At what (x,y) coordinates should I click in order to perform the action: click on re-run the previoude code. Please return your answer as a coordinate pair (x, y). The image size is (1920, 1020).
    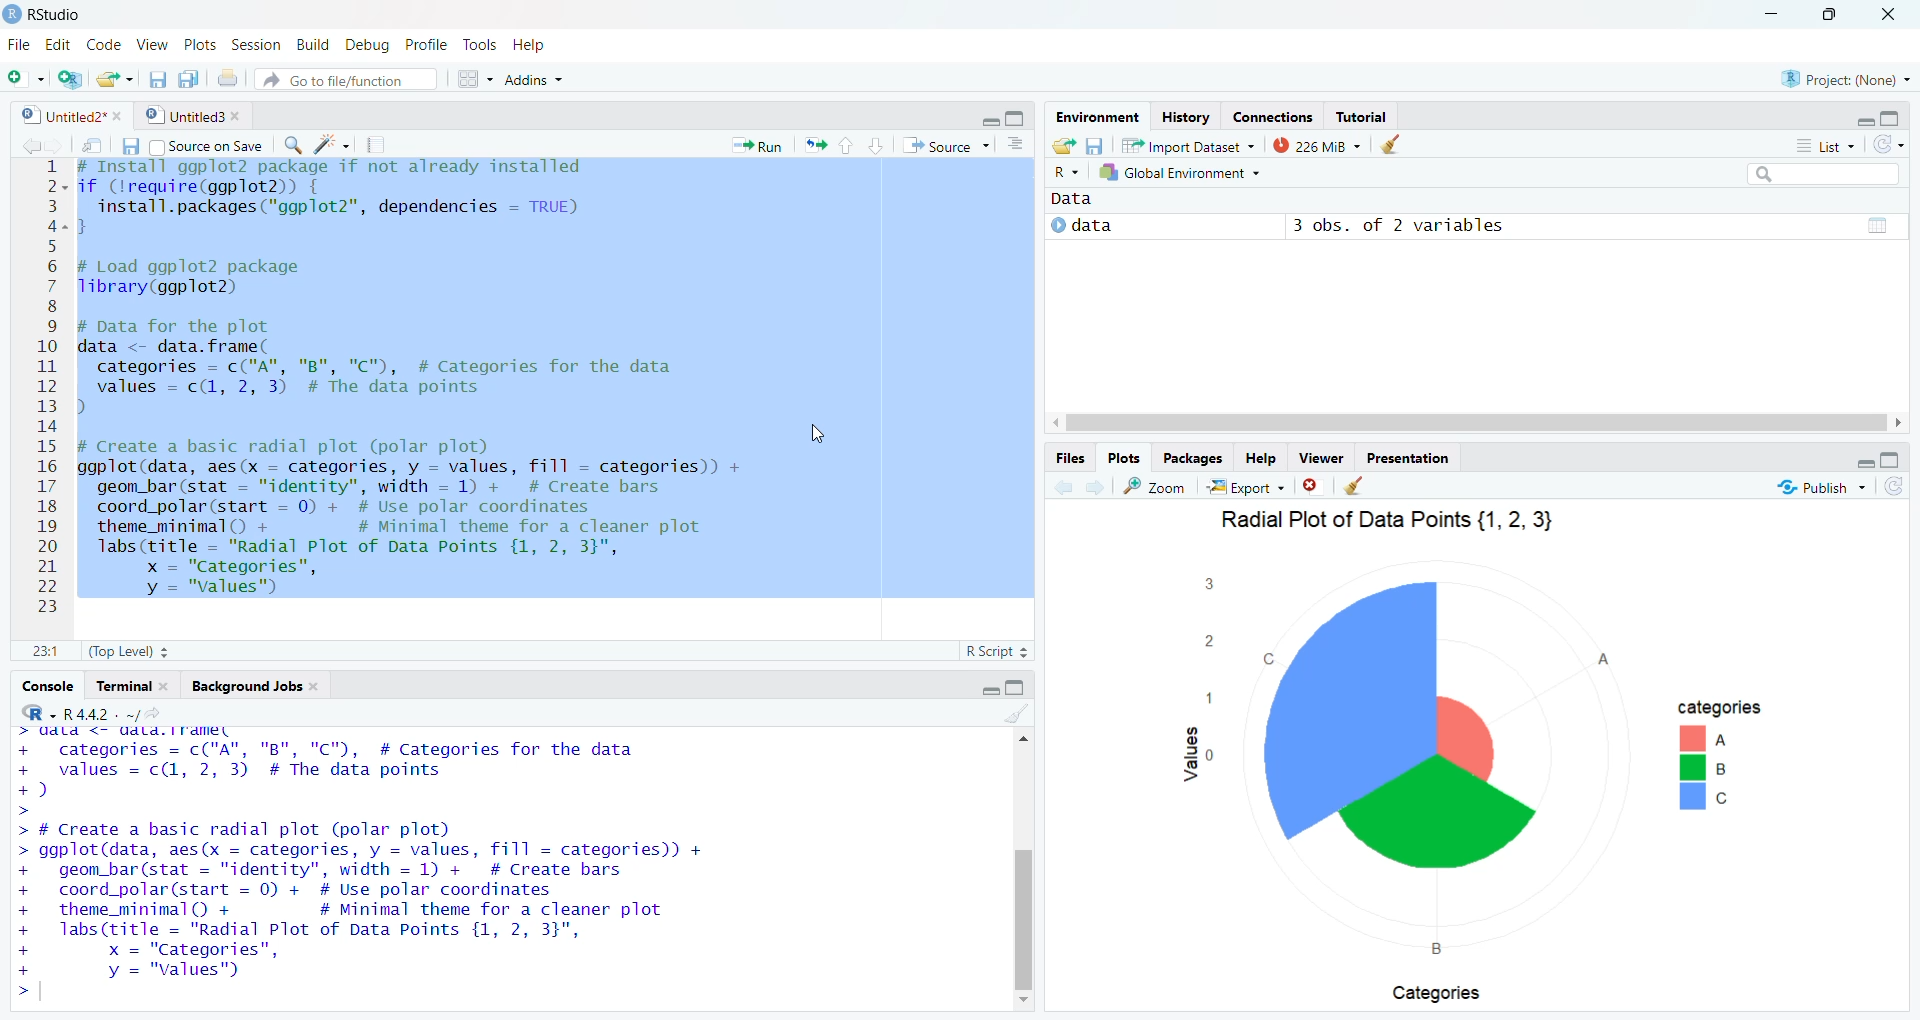
    Looking at the image, I should click on (815, 146).